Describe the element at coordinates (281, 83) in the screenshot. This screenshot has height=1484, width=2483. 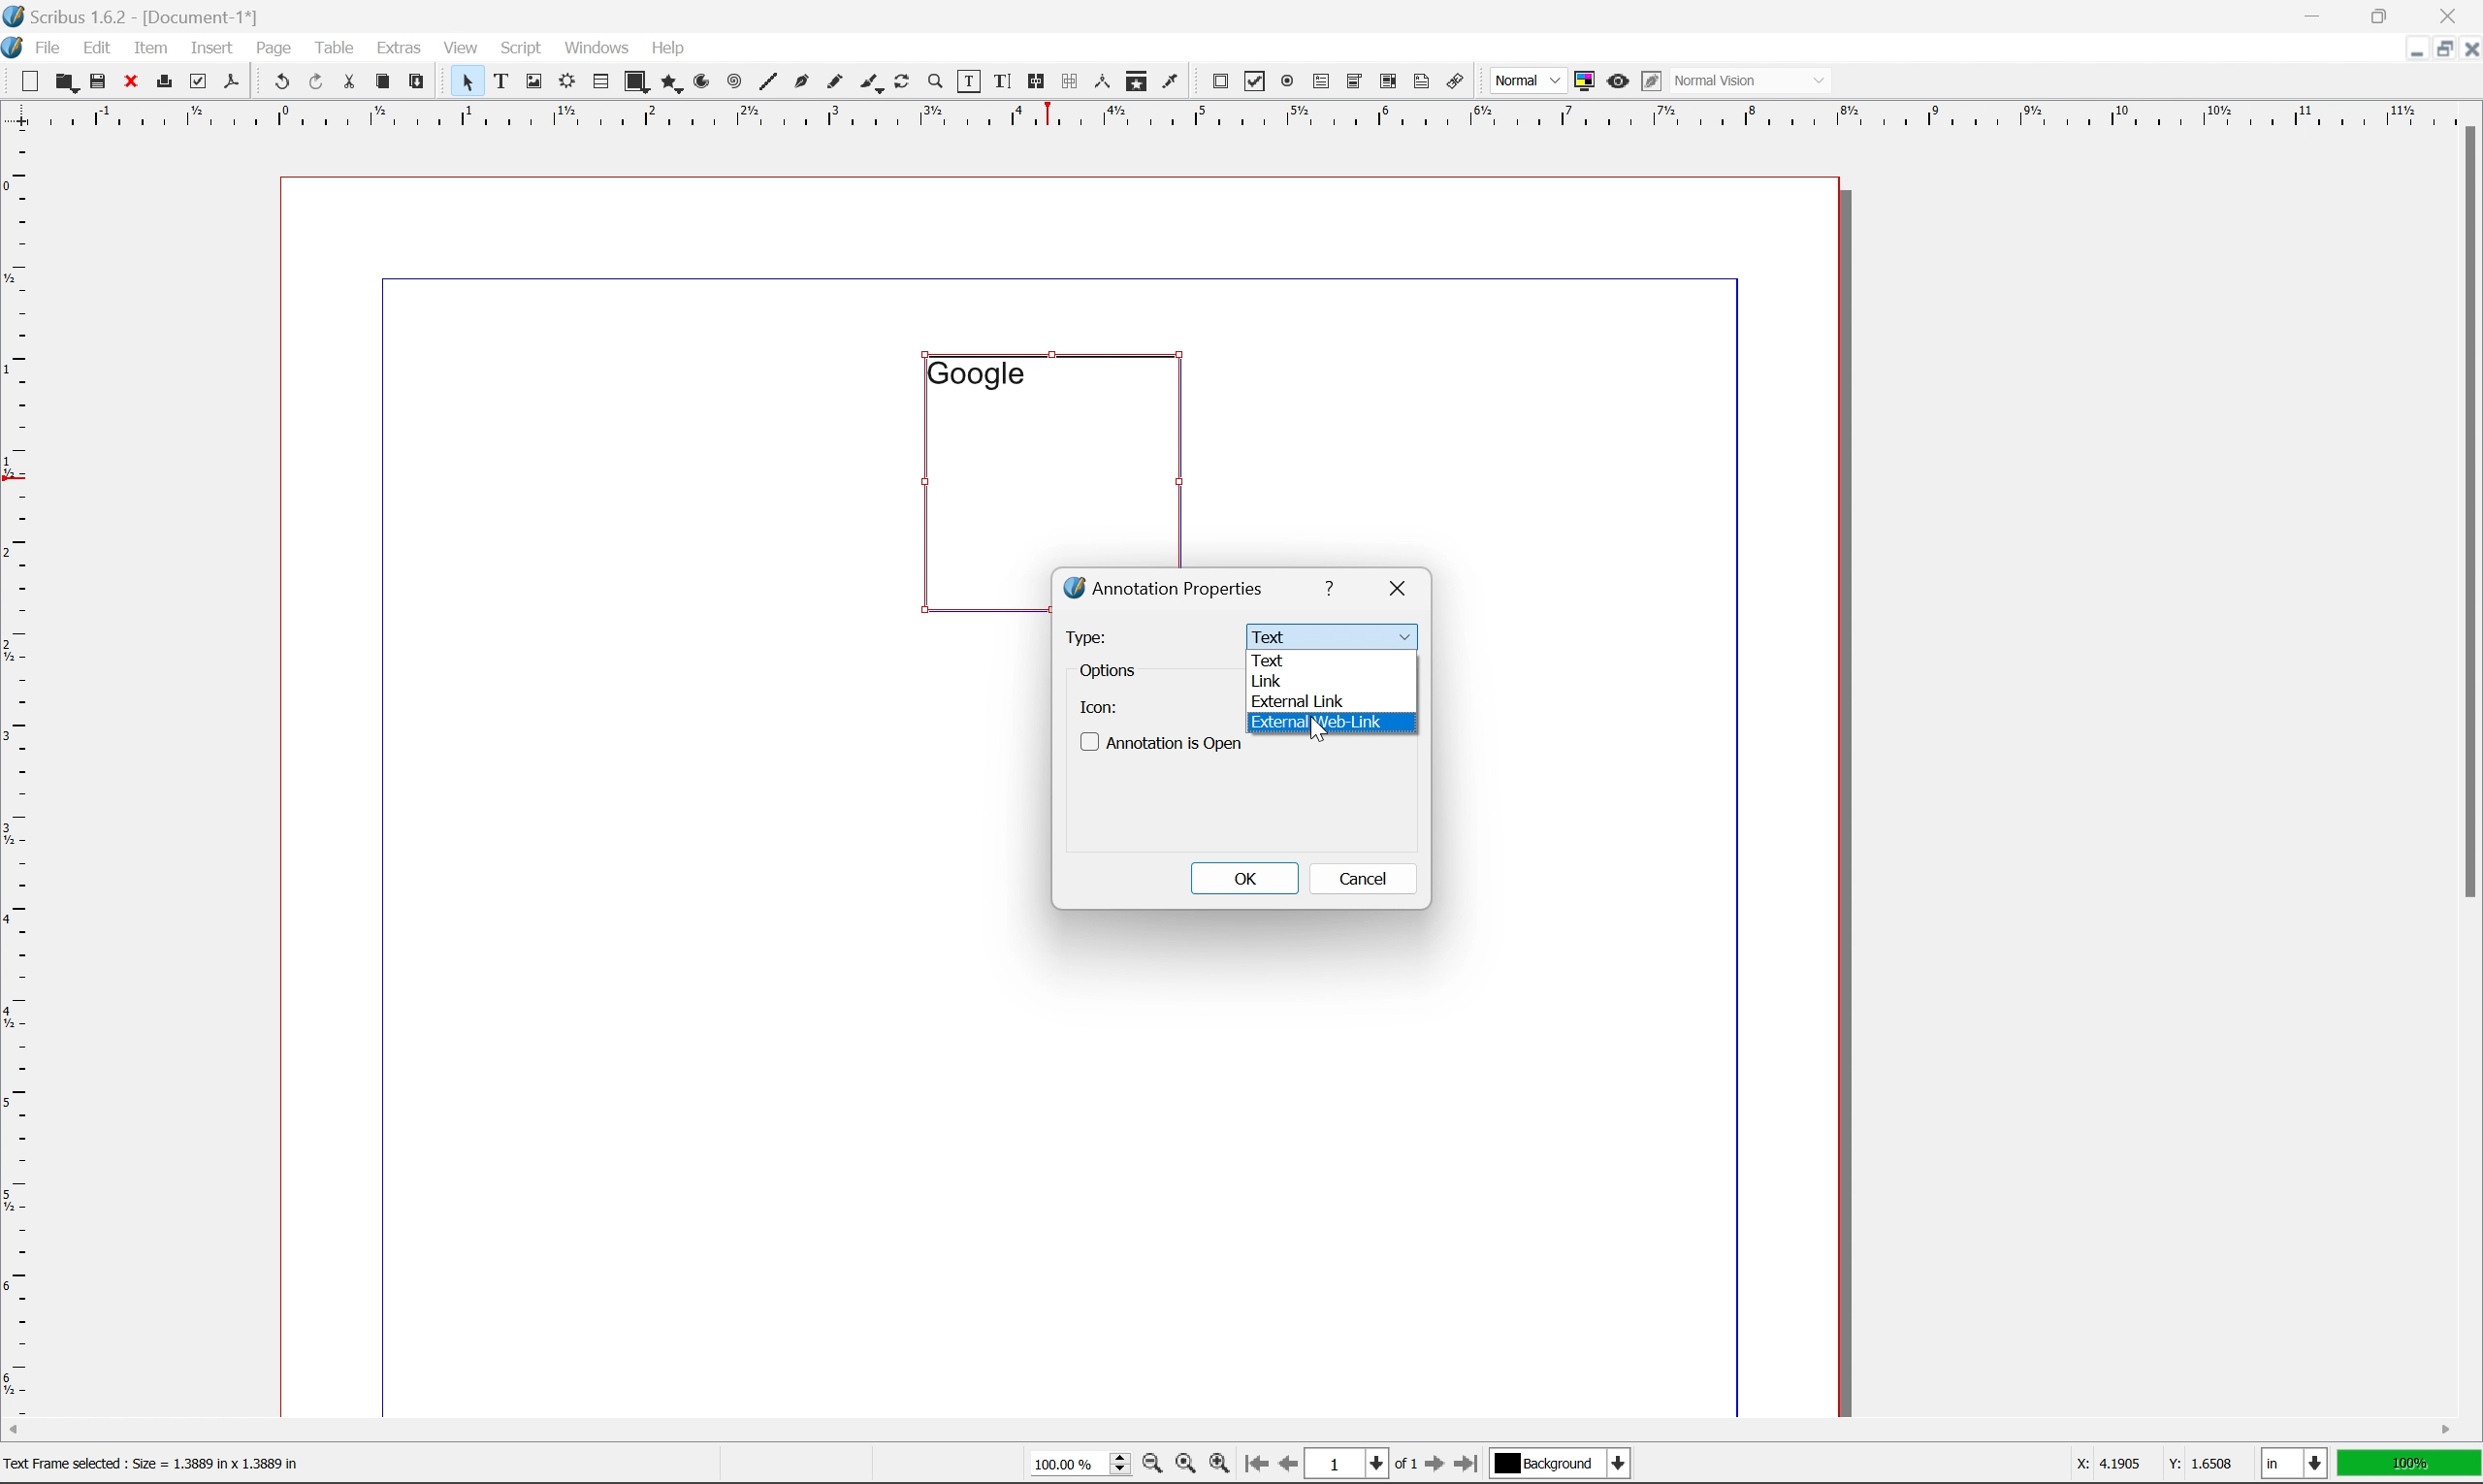
I see `undo` at that location.